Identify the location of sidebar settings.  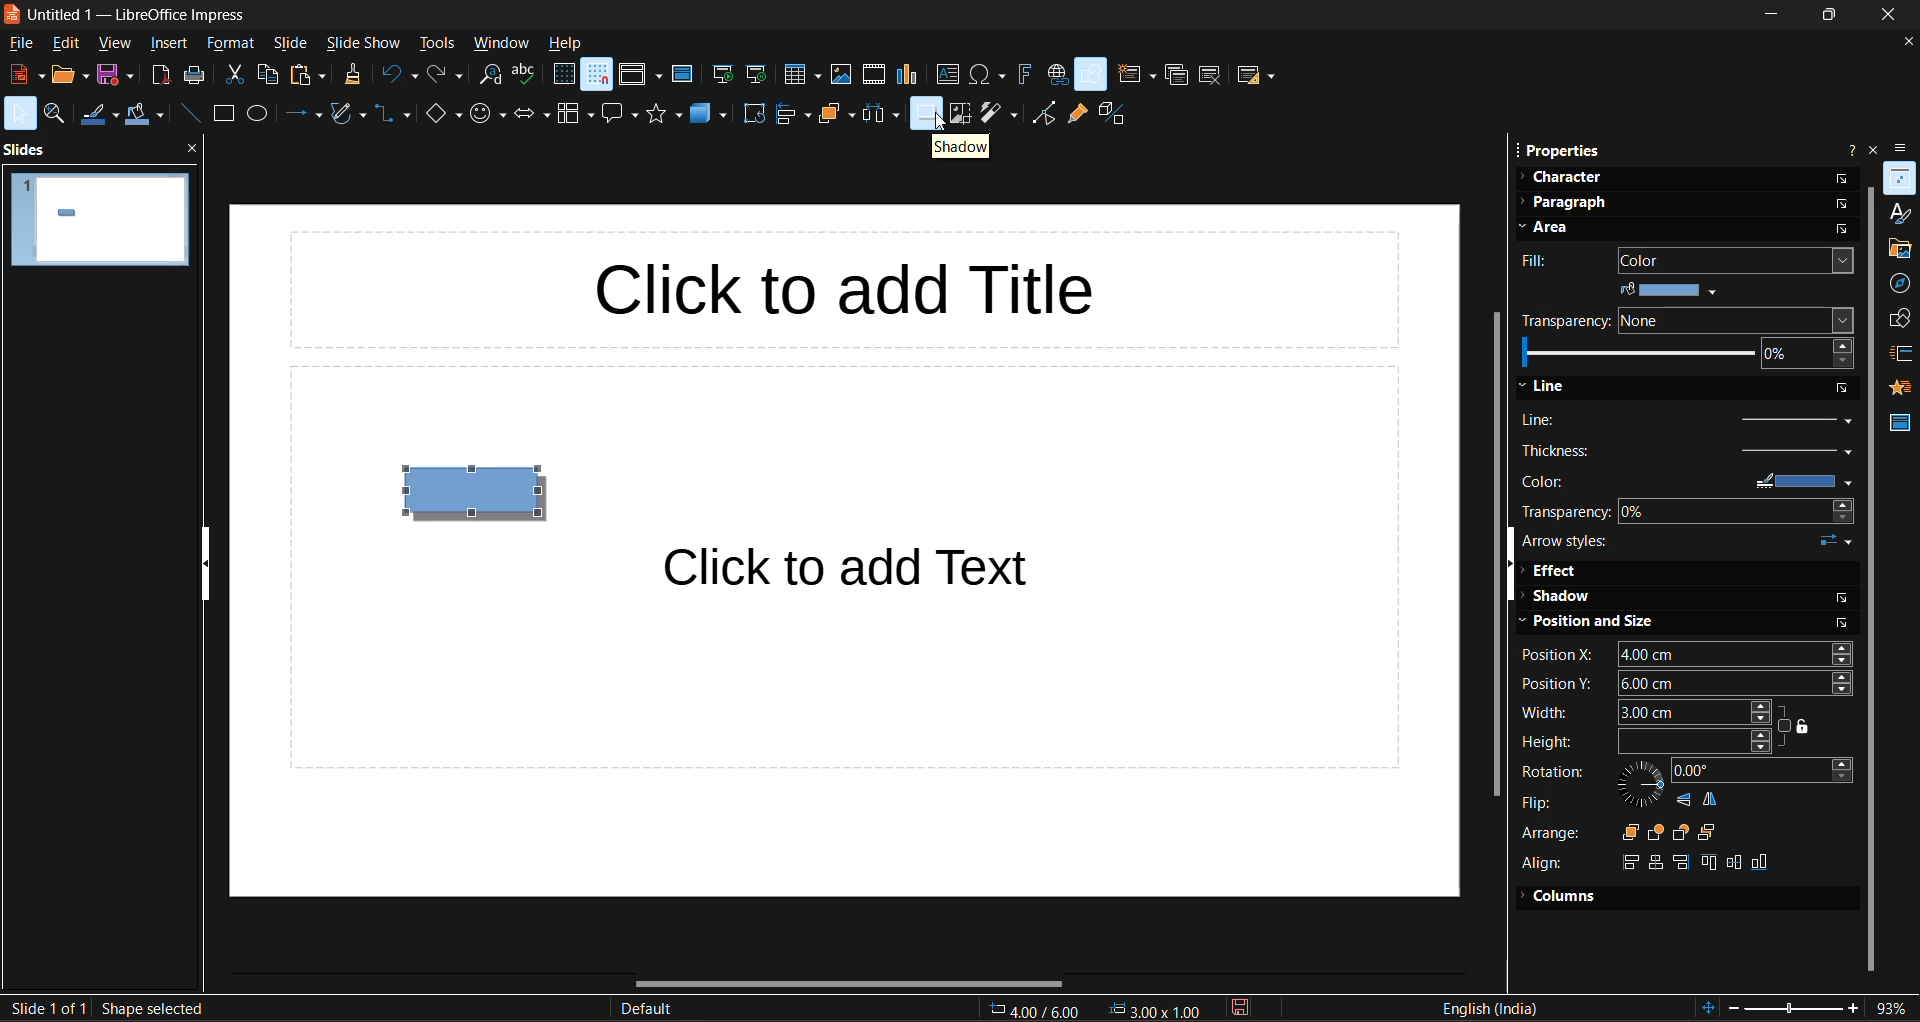
(1907, 142).